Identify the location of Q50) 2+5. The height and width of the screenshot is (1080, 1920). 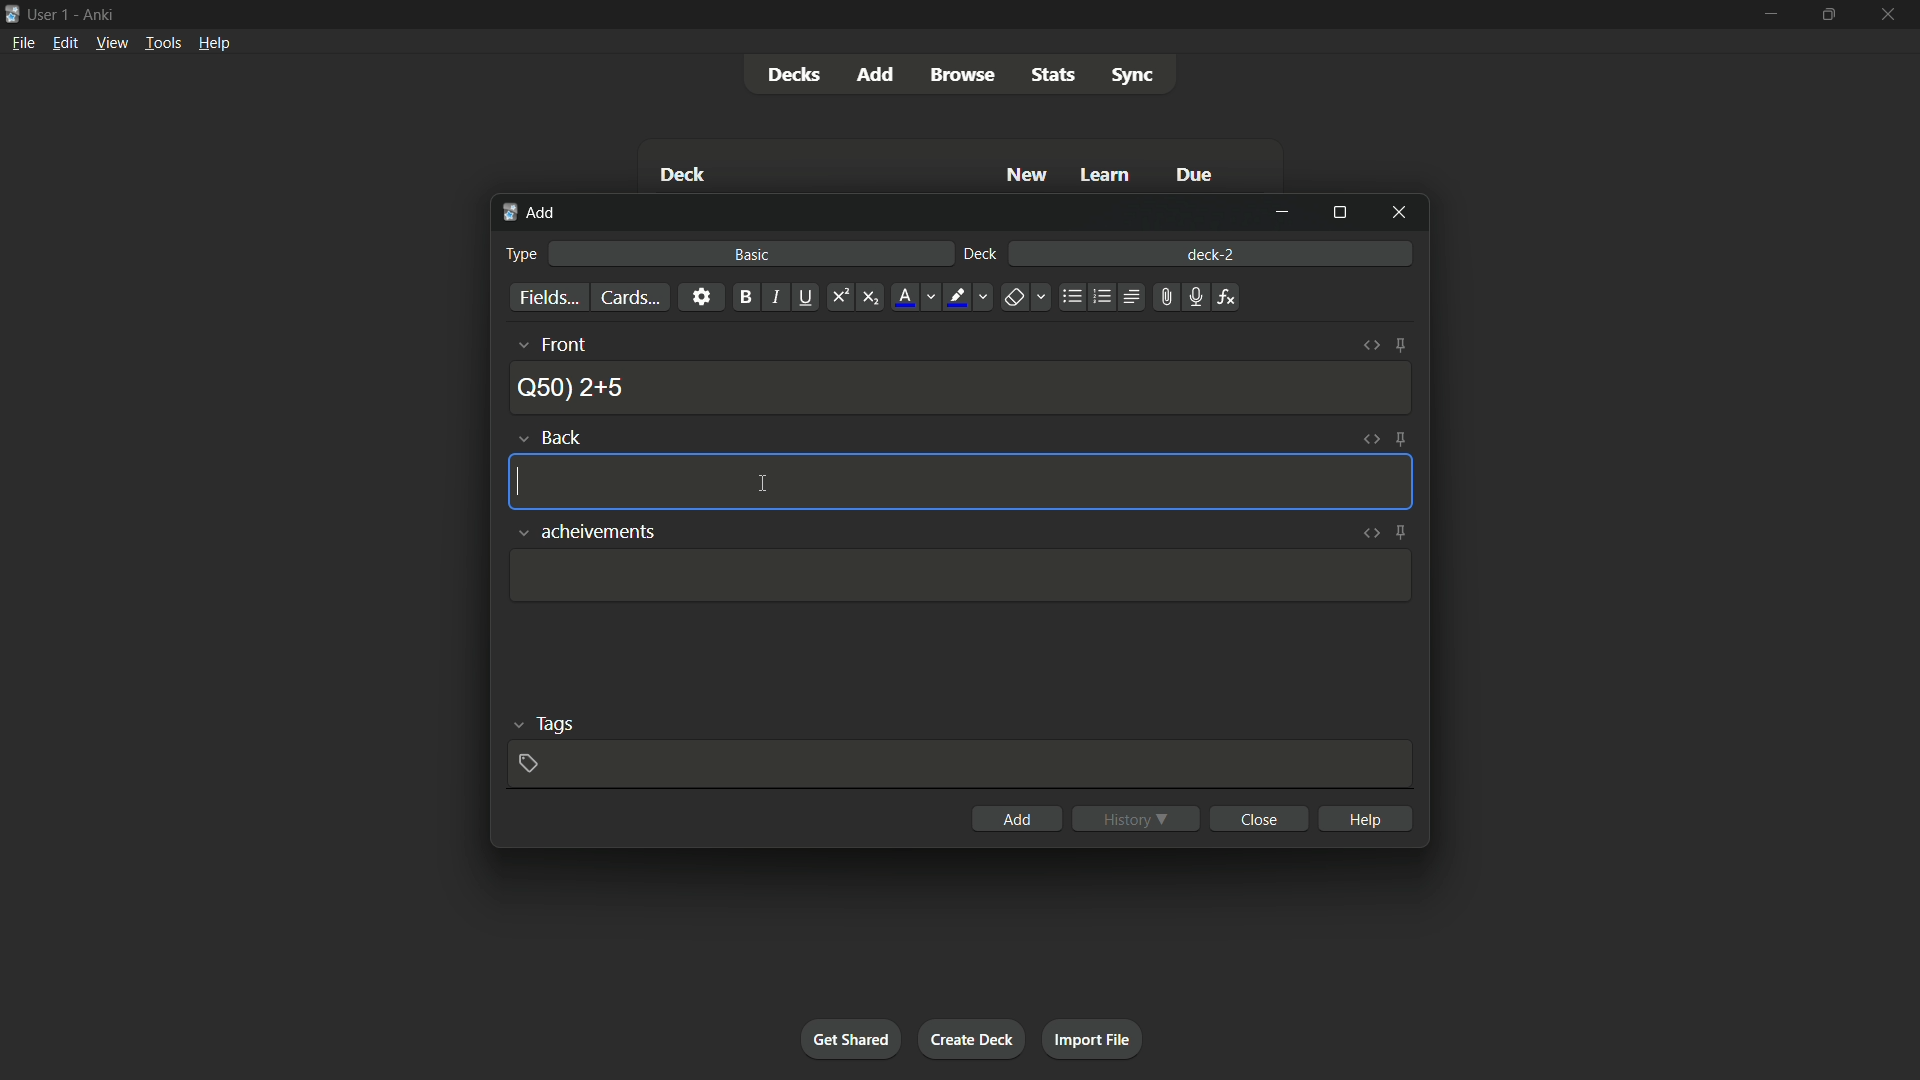
(572, 386).